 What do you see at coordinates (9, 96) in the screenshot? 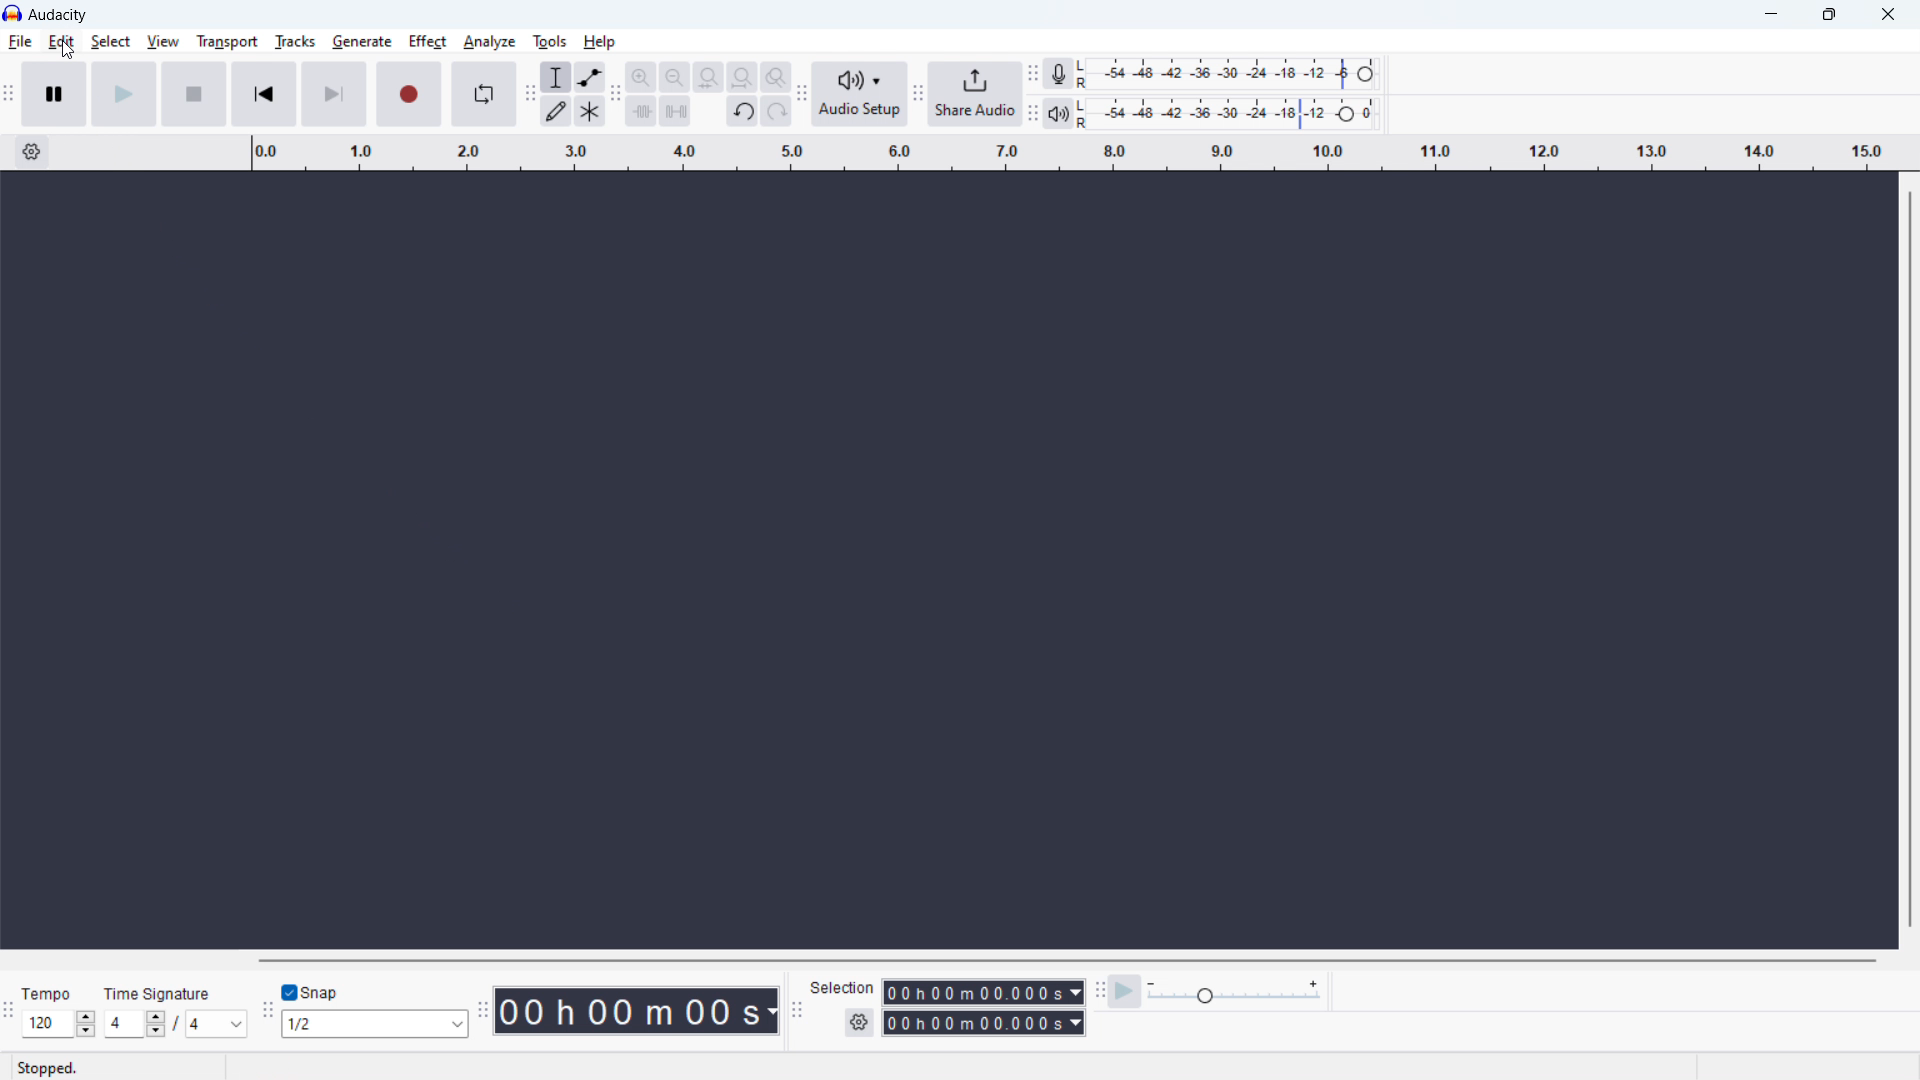
I see `transport toolbar` at bounding box center [9, 96].